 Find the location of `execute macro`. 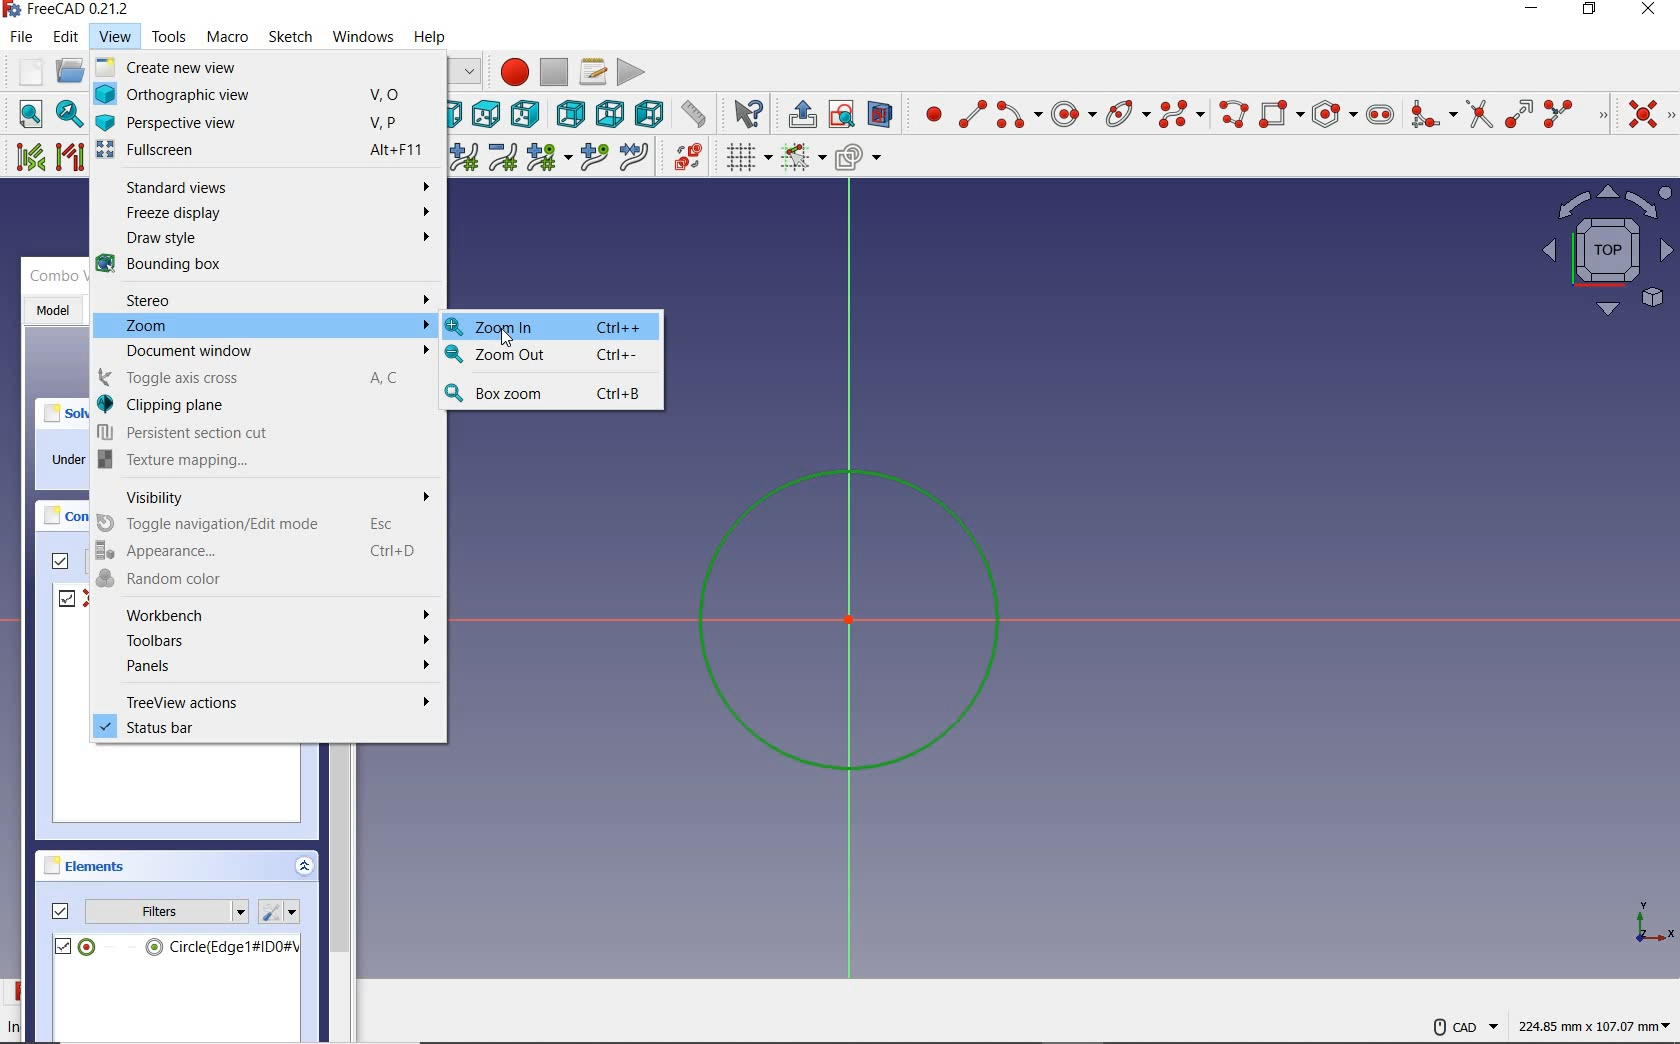

execute macro is located at coordinates (634, 69).